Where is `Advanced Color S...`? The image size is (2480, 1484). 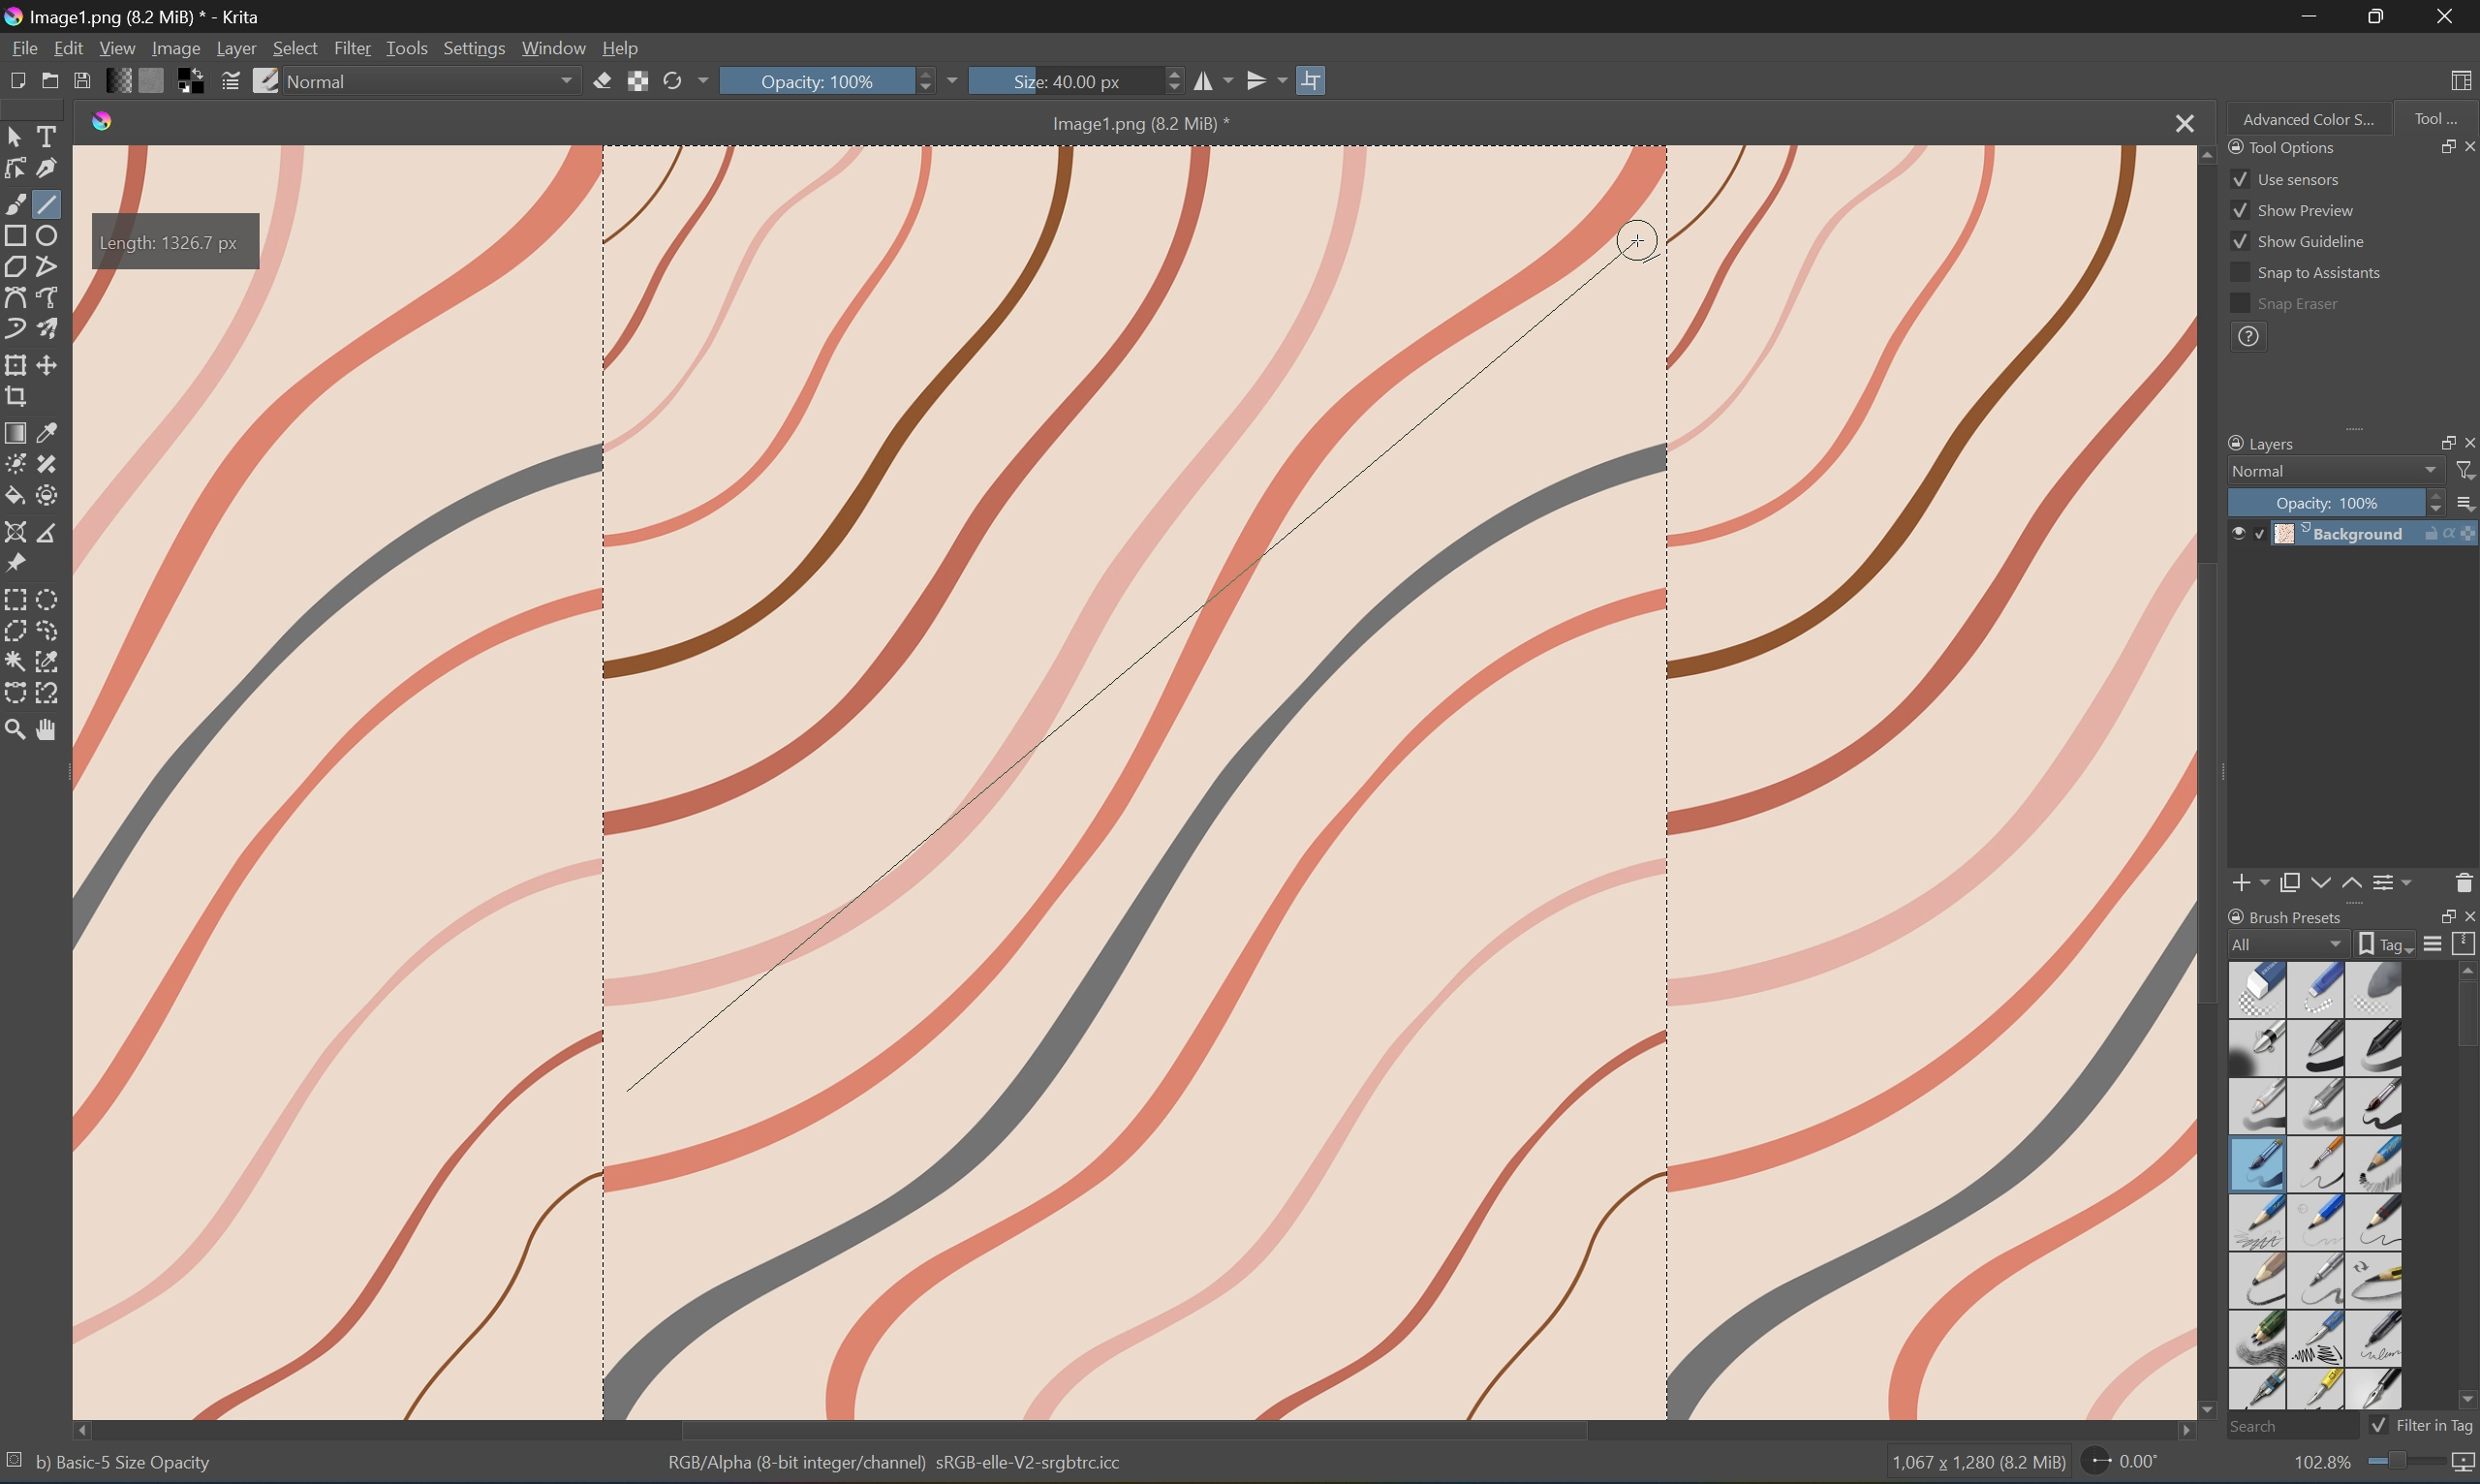 Advanced Color S... is located at coordinates (2311, 120).